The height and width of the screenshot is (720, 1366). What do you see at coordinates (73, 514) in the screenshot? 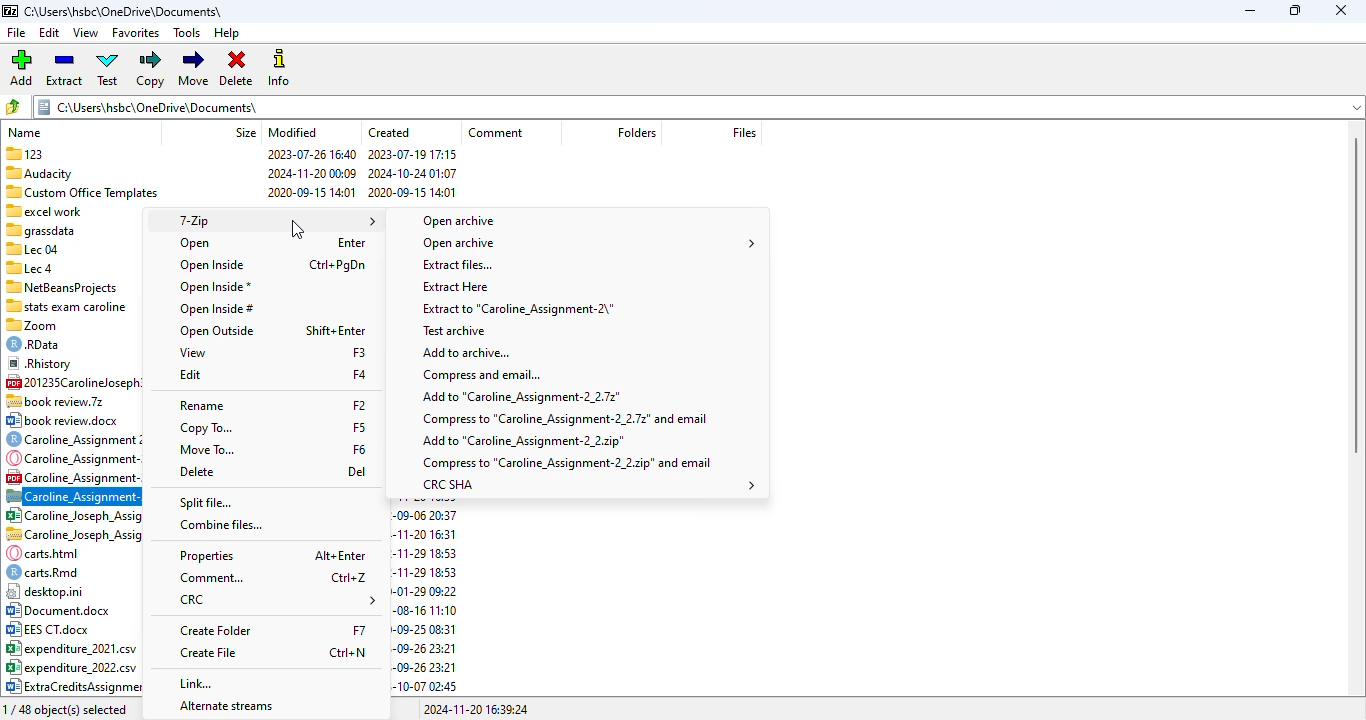
I see `85 Caroline Joseph Assigf¥.. 111870 2022-09-06 20:37 2022-09-06 20:37` at bounding box center [73, 514].